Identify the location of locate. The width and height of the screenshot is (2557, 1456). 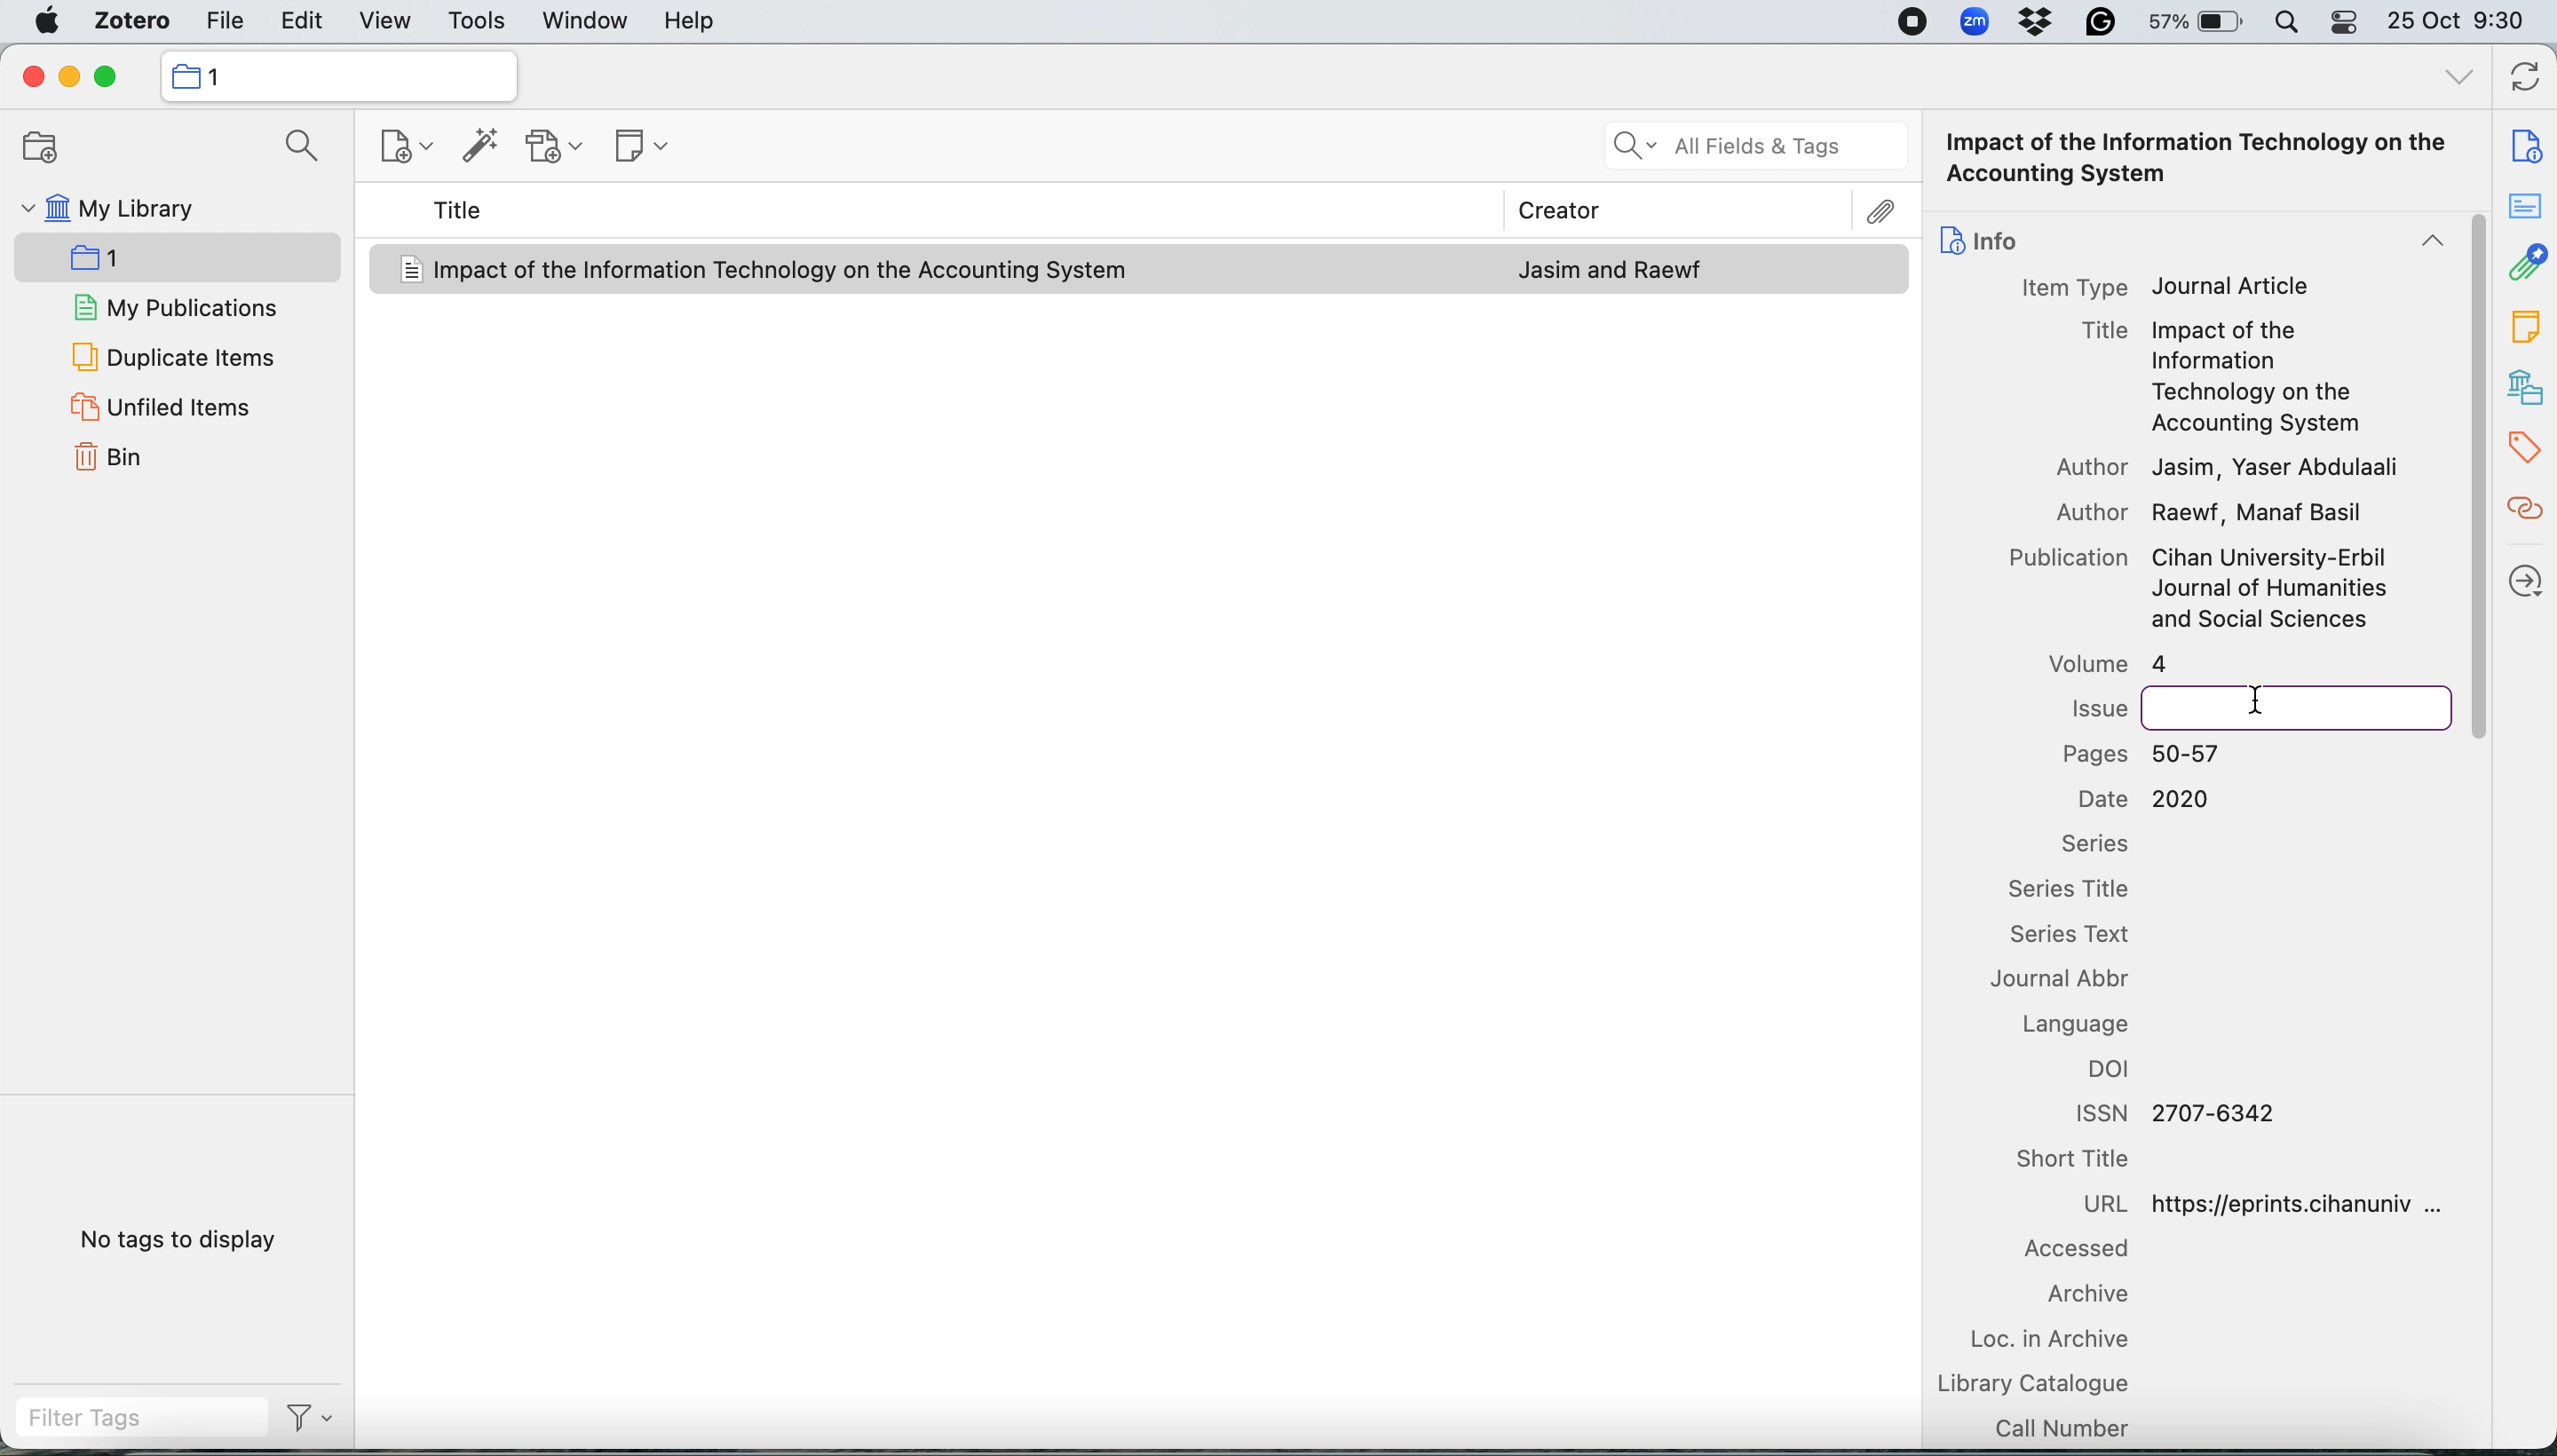
(2523, 578).